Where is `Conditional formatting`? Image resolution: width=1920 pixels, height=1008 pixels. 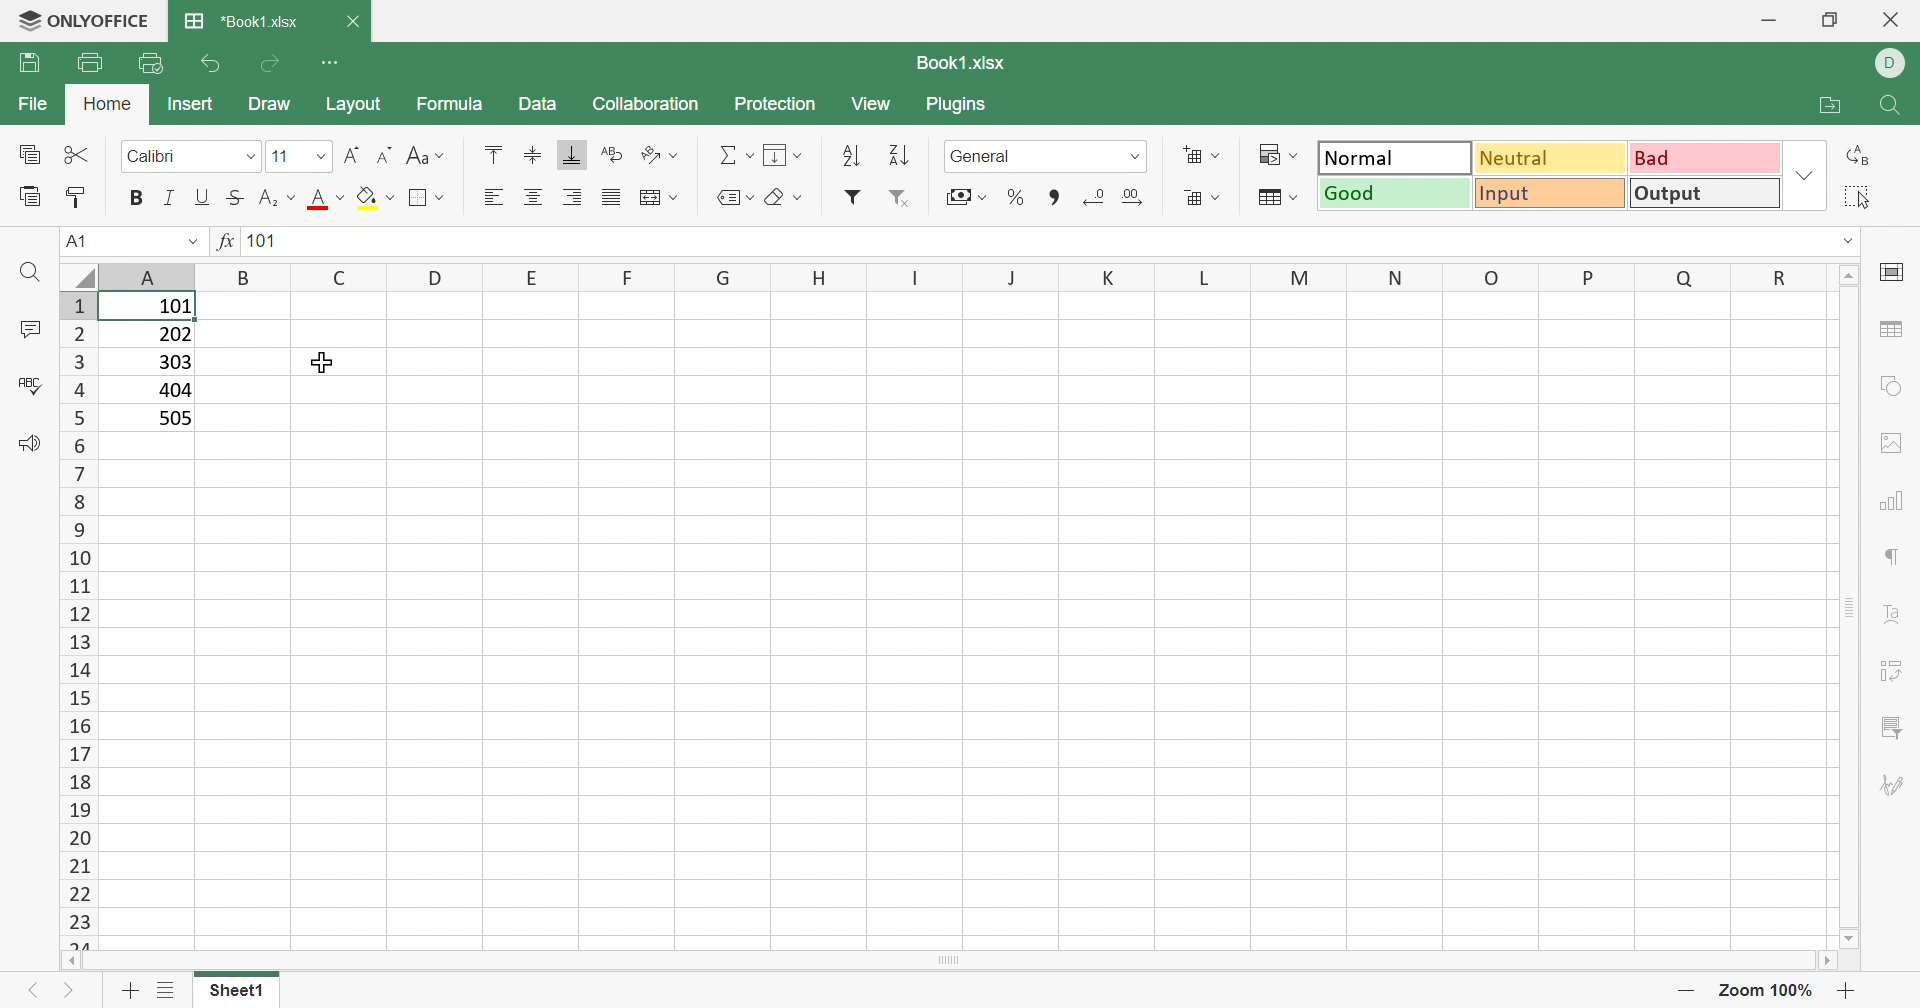
Conditional formatting is located at coordinates (1281, 156).